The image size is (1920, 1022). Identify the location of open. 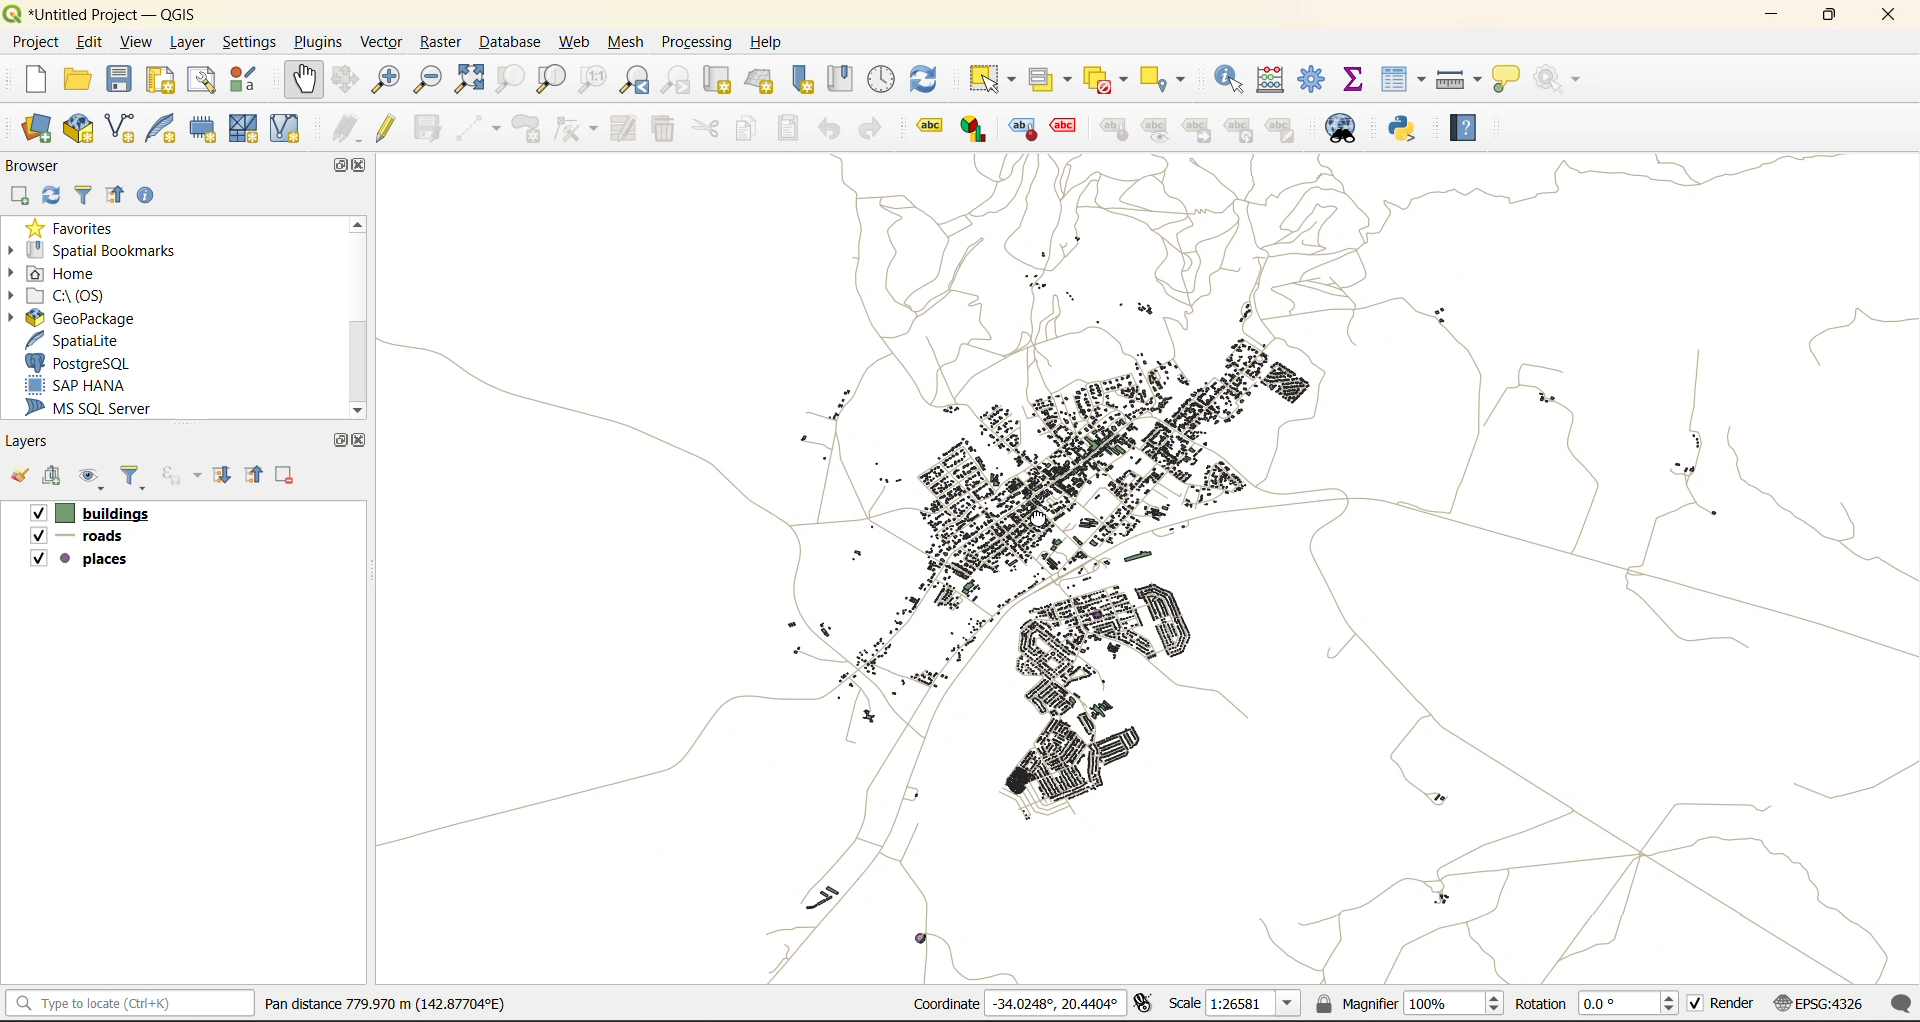
(20, 476).